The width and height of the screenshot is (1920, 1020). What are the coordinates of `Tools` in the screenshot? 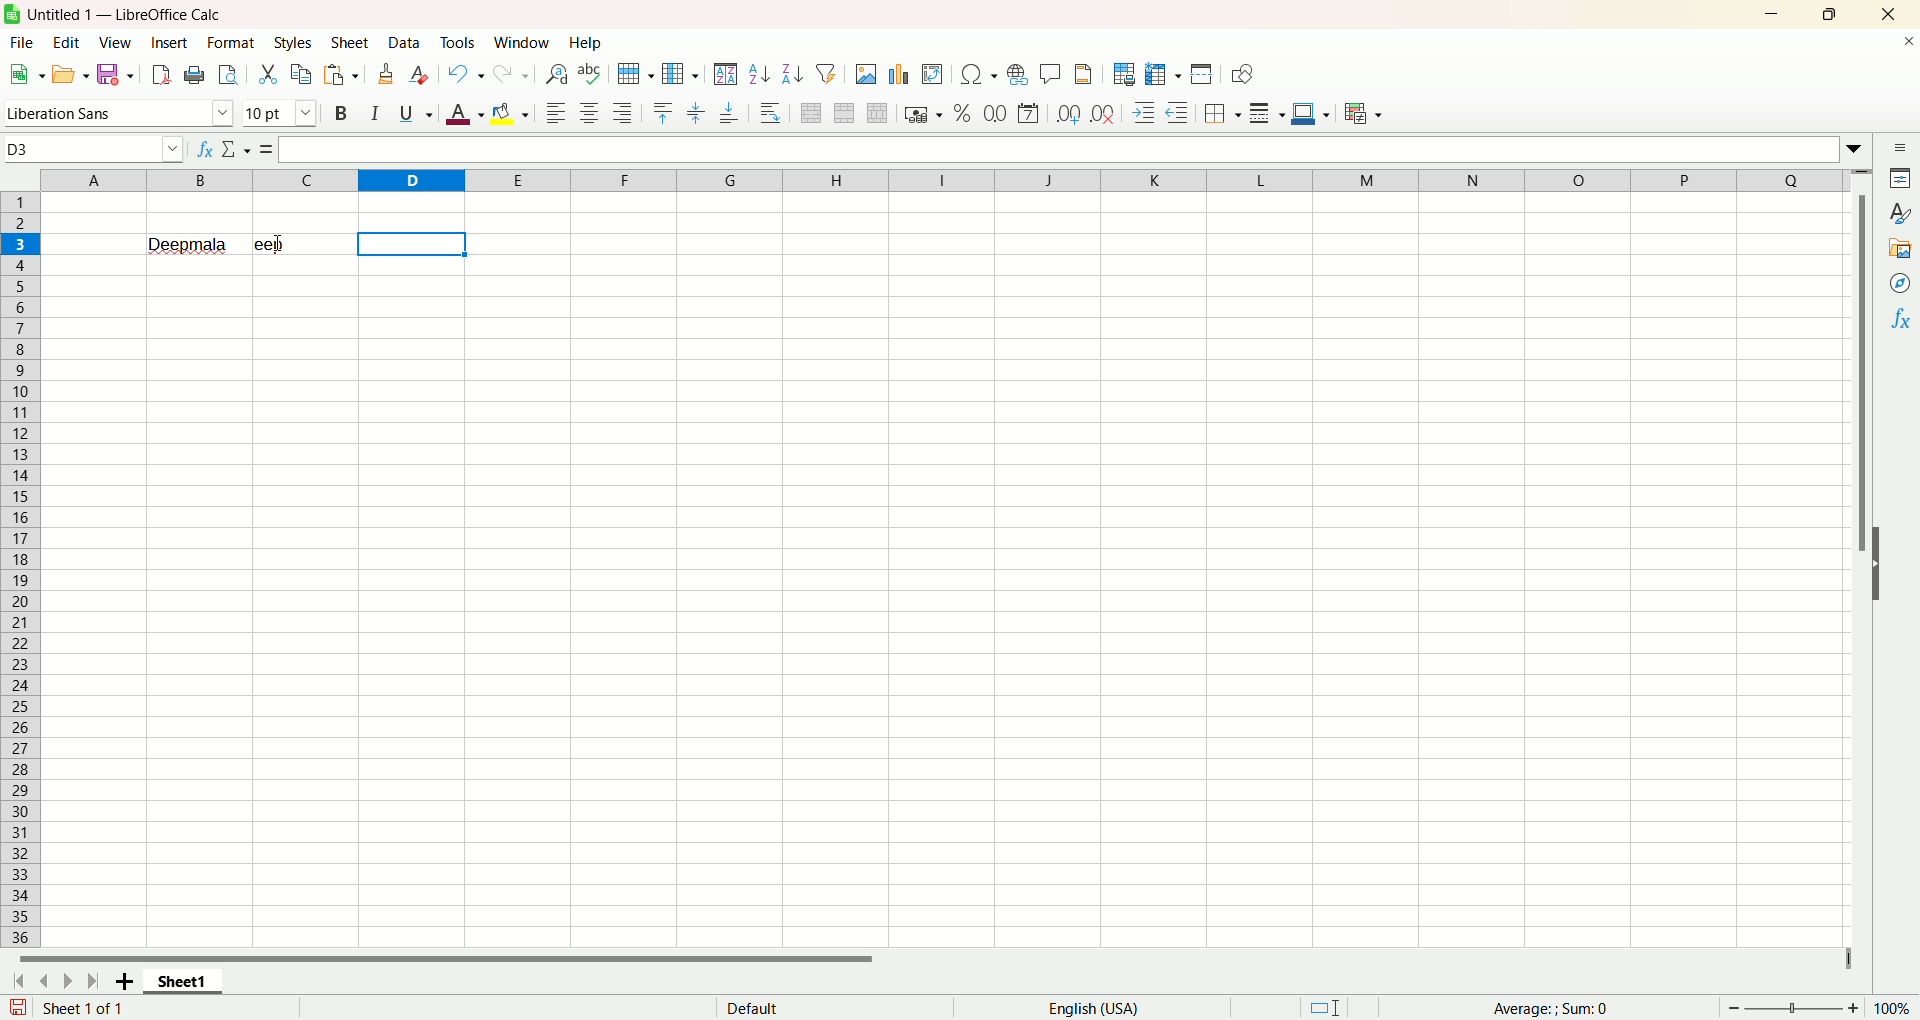 It's located at (459, 42).